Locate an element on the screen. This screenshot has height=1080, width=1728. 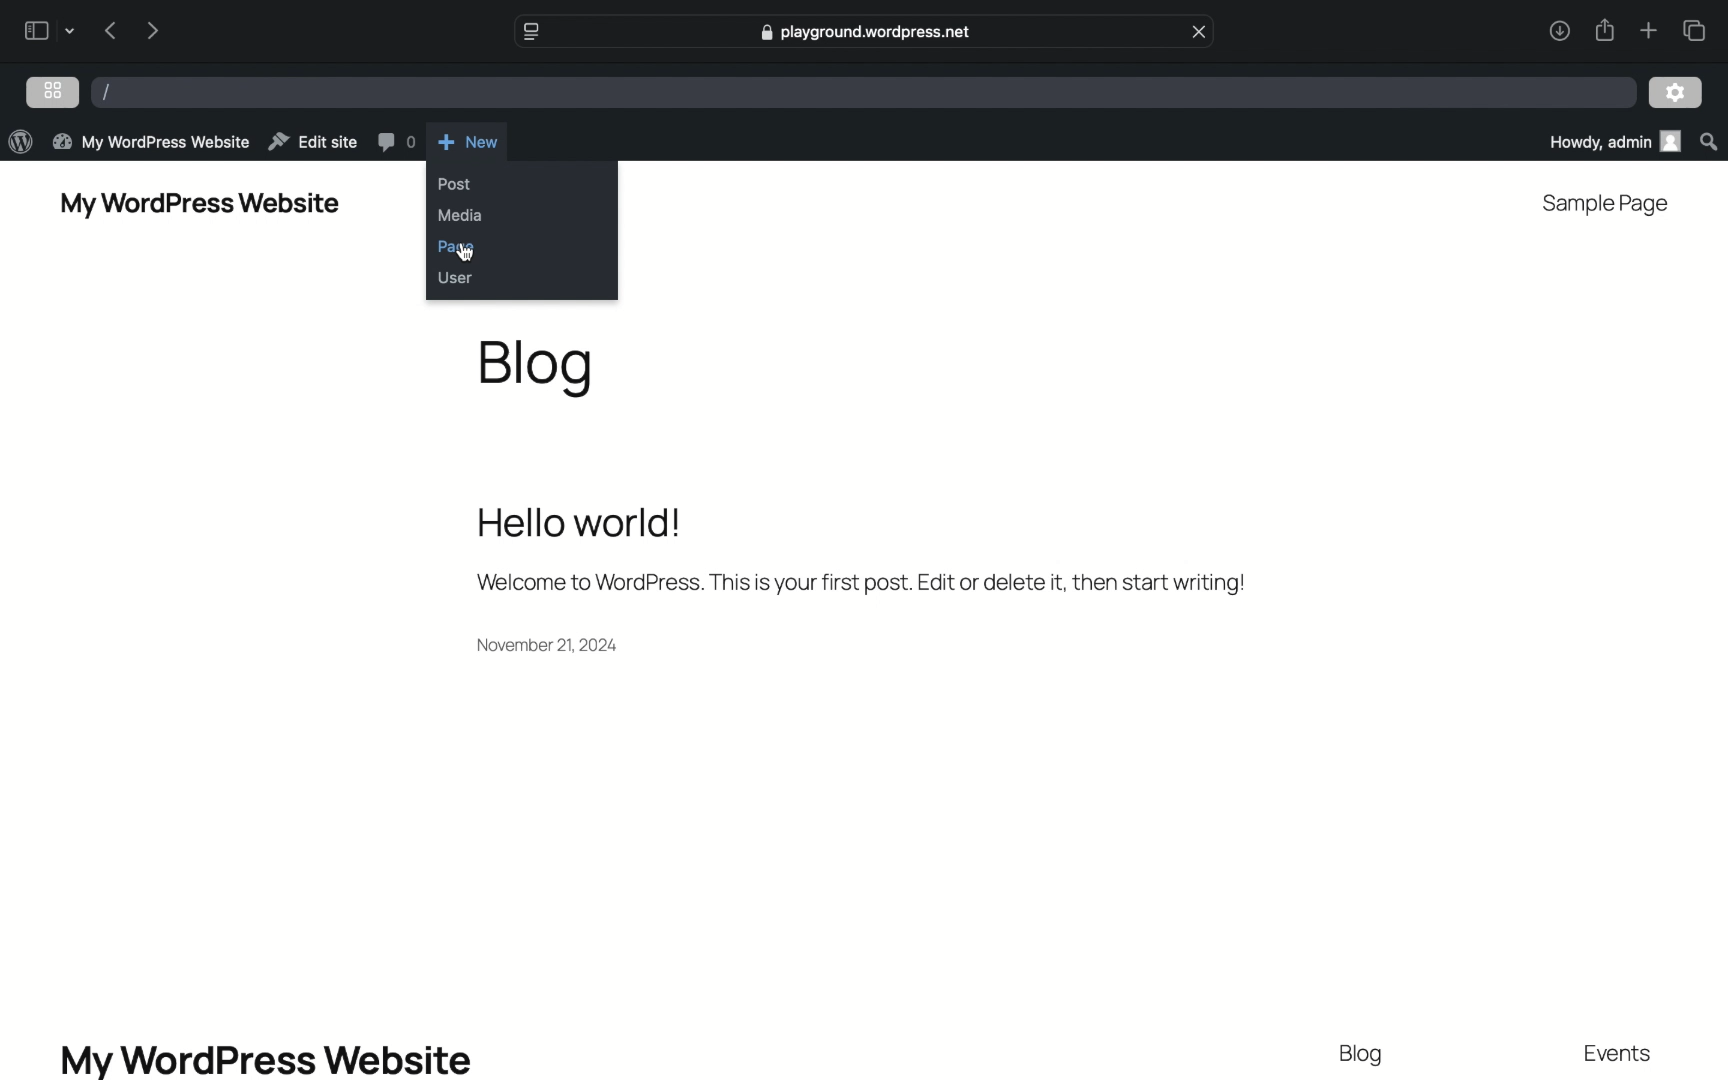
new is located at coordinates (470, 141).